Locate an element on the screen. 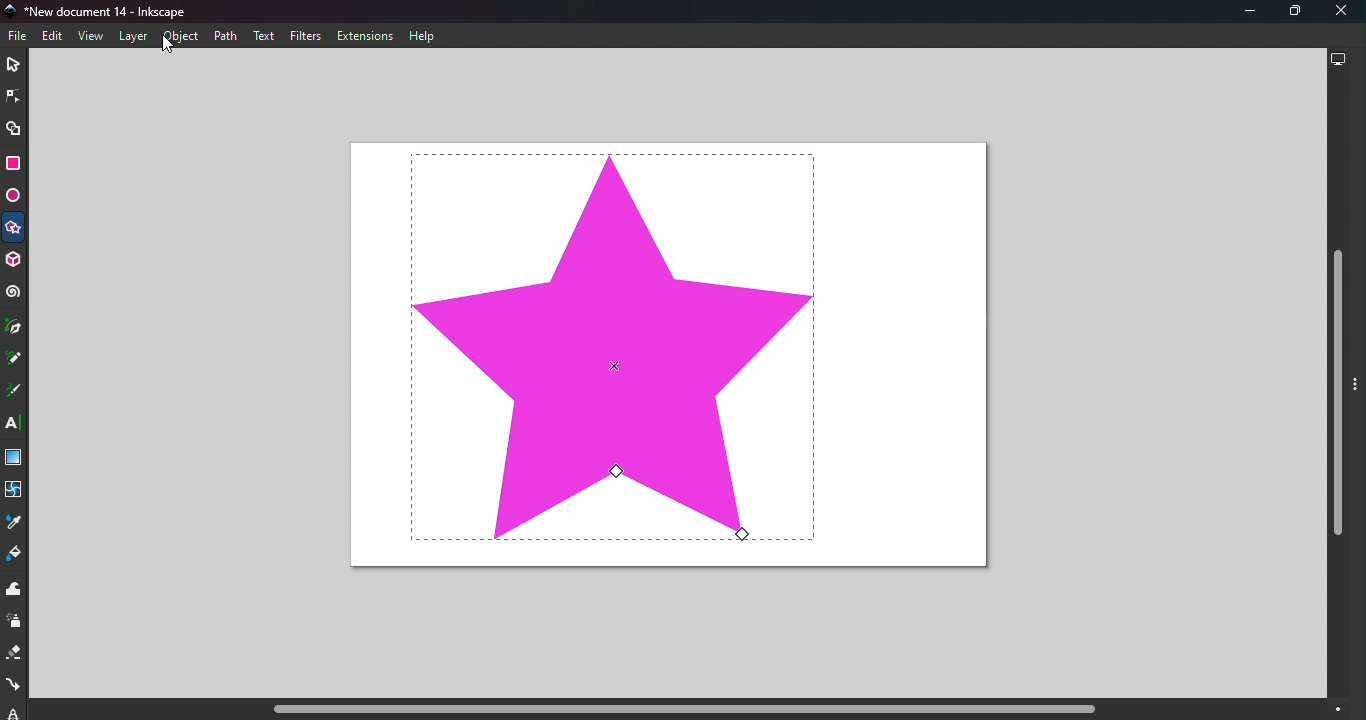  Paint bucket tool is located at coordinates (16, 556).